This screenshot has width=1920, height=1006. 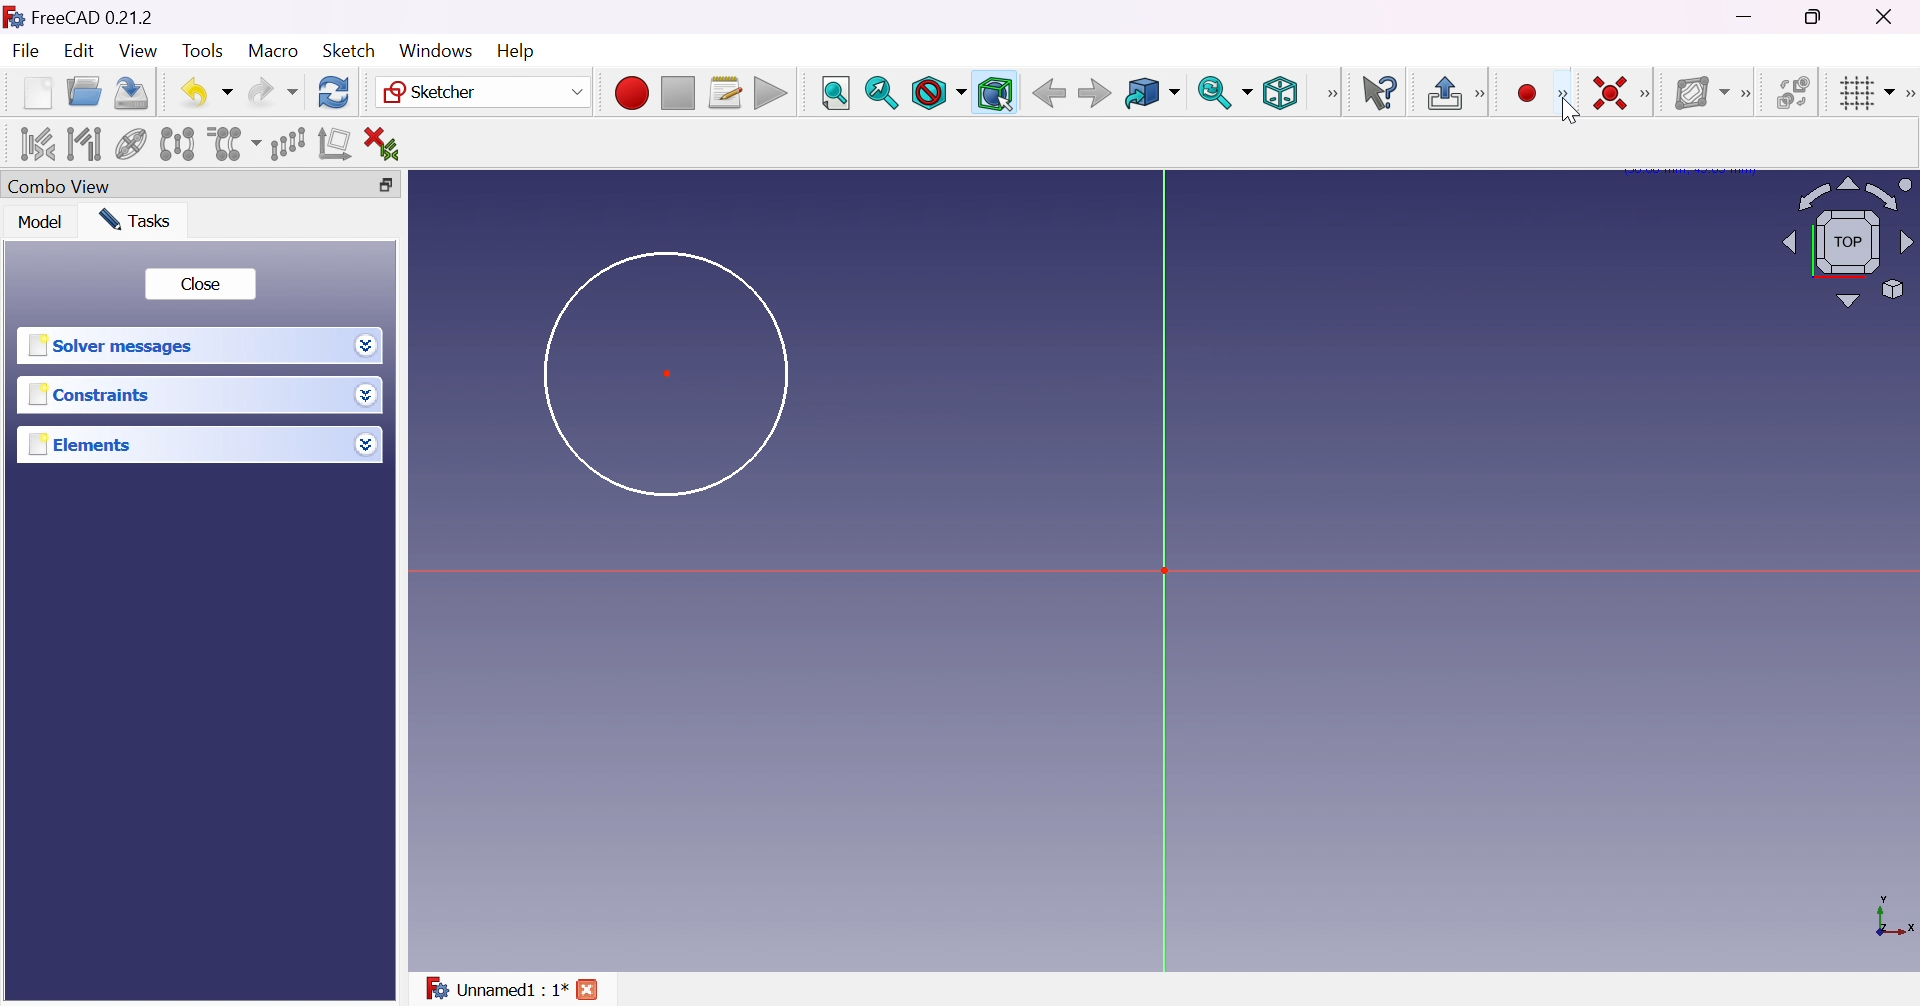 What do you see at coordinates (38, 92) in the screenshot?
I see `New` at bounding box center [38, 92].